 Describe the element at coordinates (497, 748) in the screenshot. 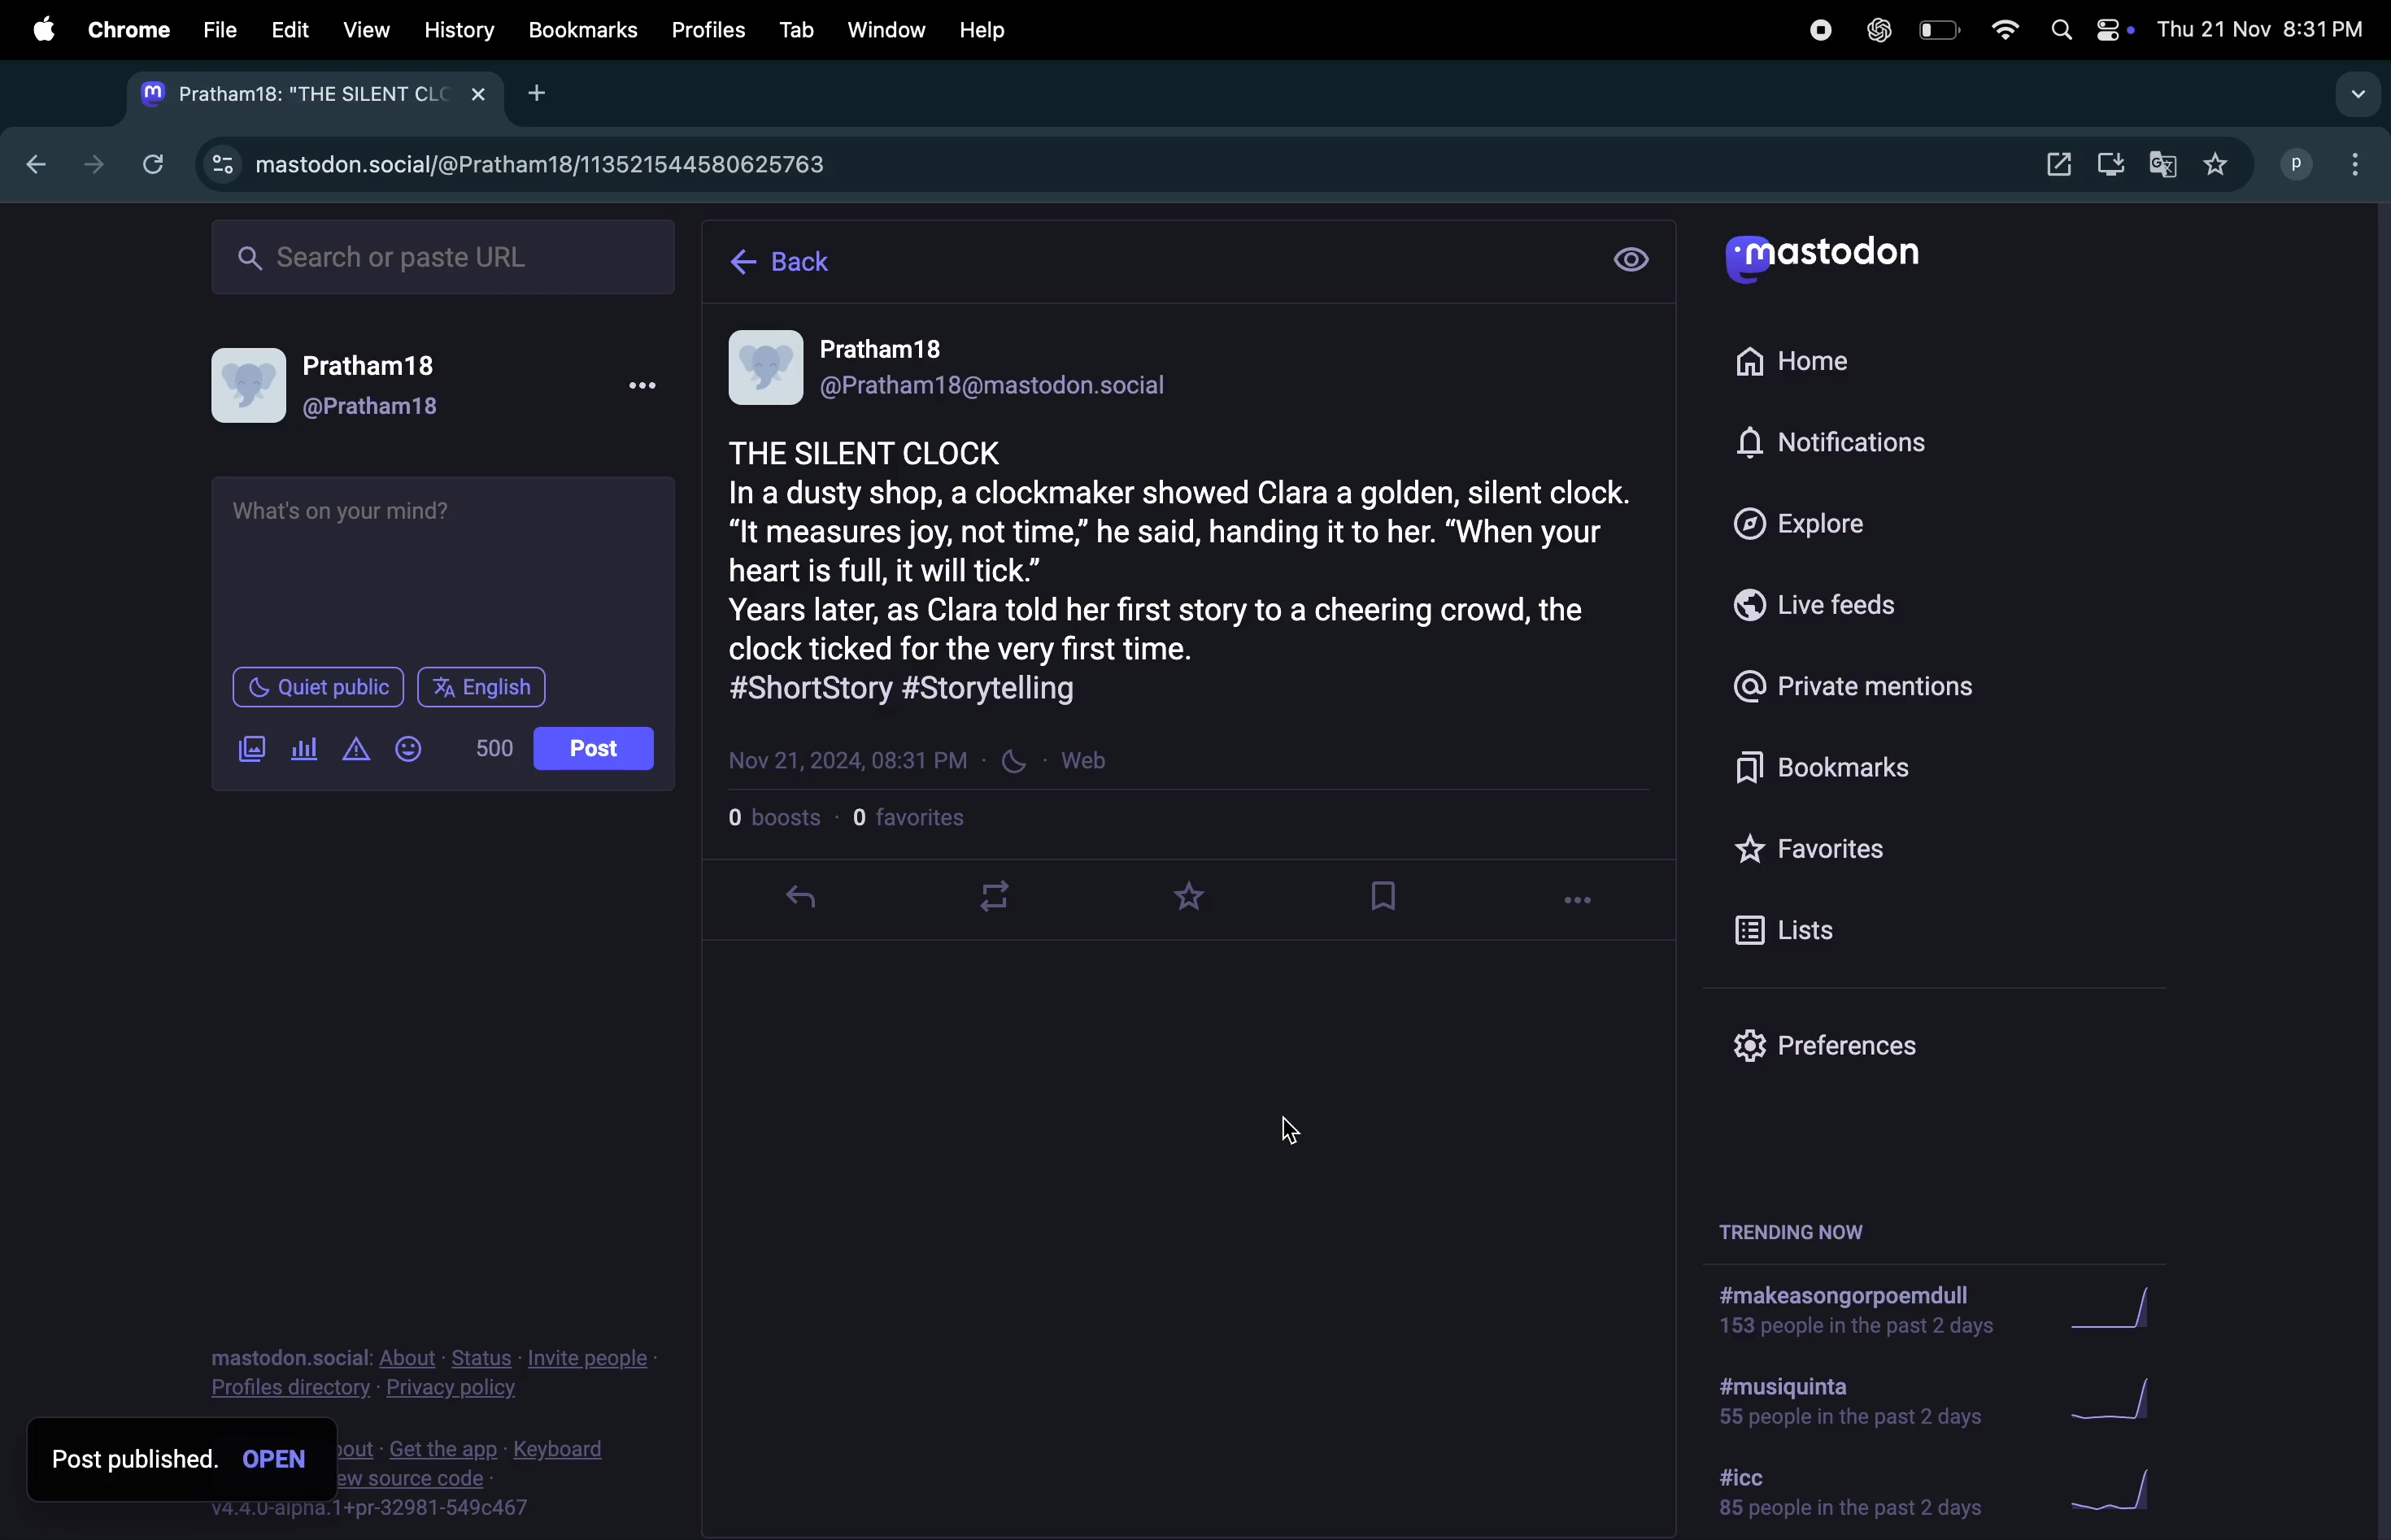

I see `words` at that location.